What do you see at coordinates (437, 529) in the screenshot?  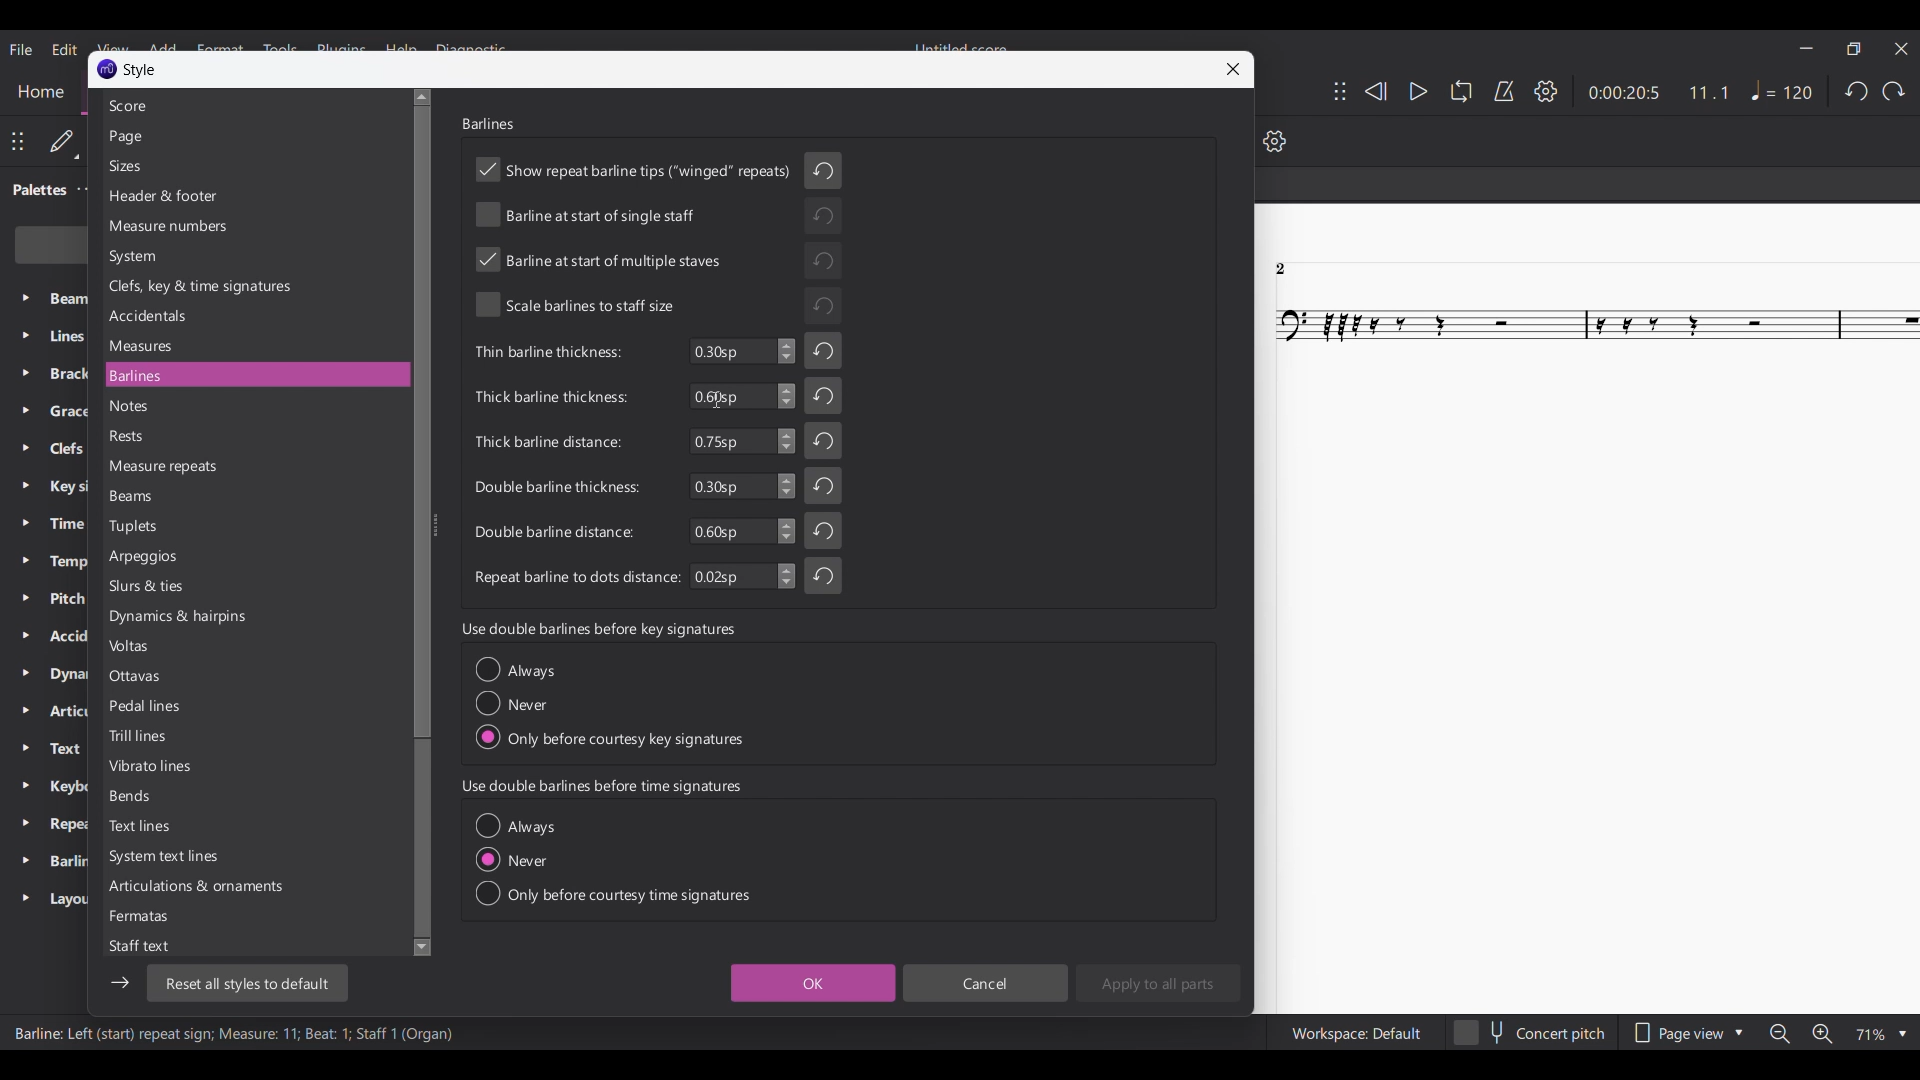 I see `Change width of side panel ` at bounding box center [437, 529].